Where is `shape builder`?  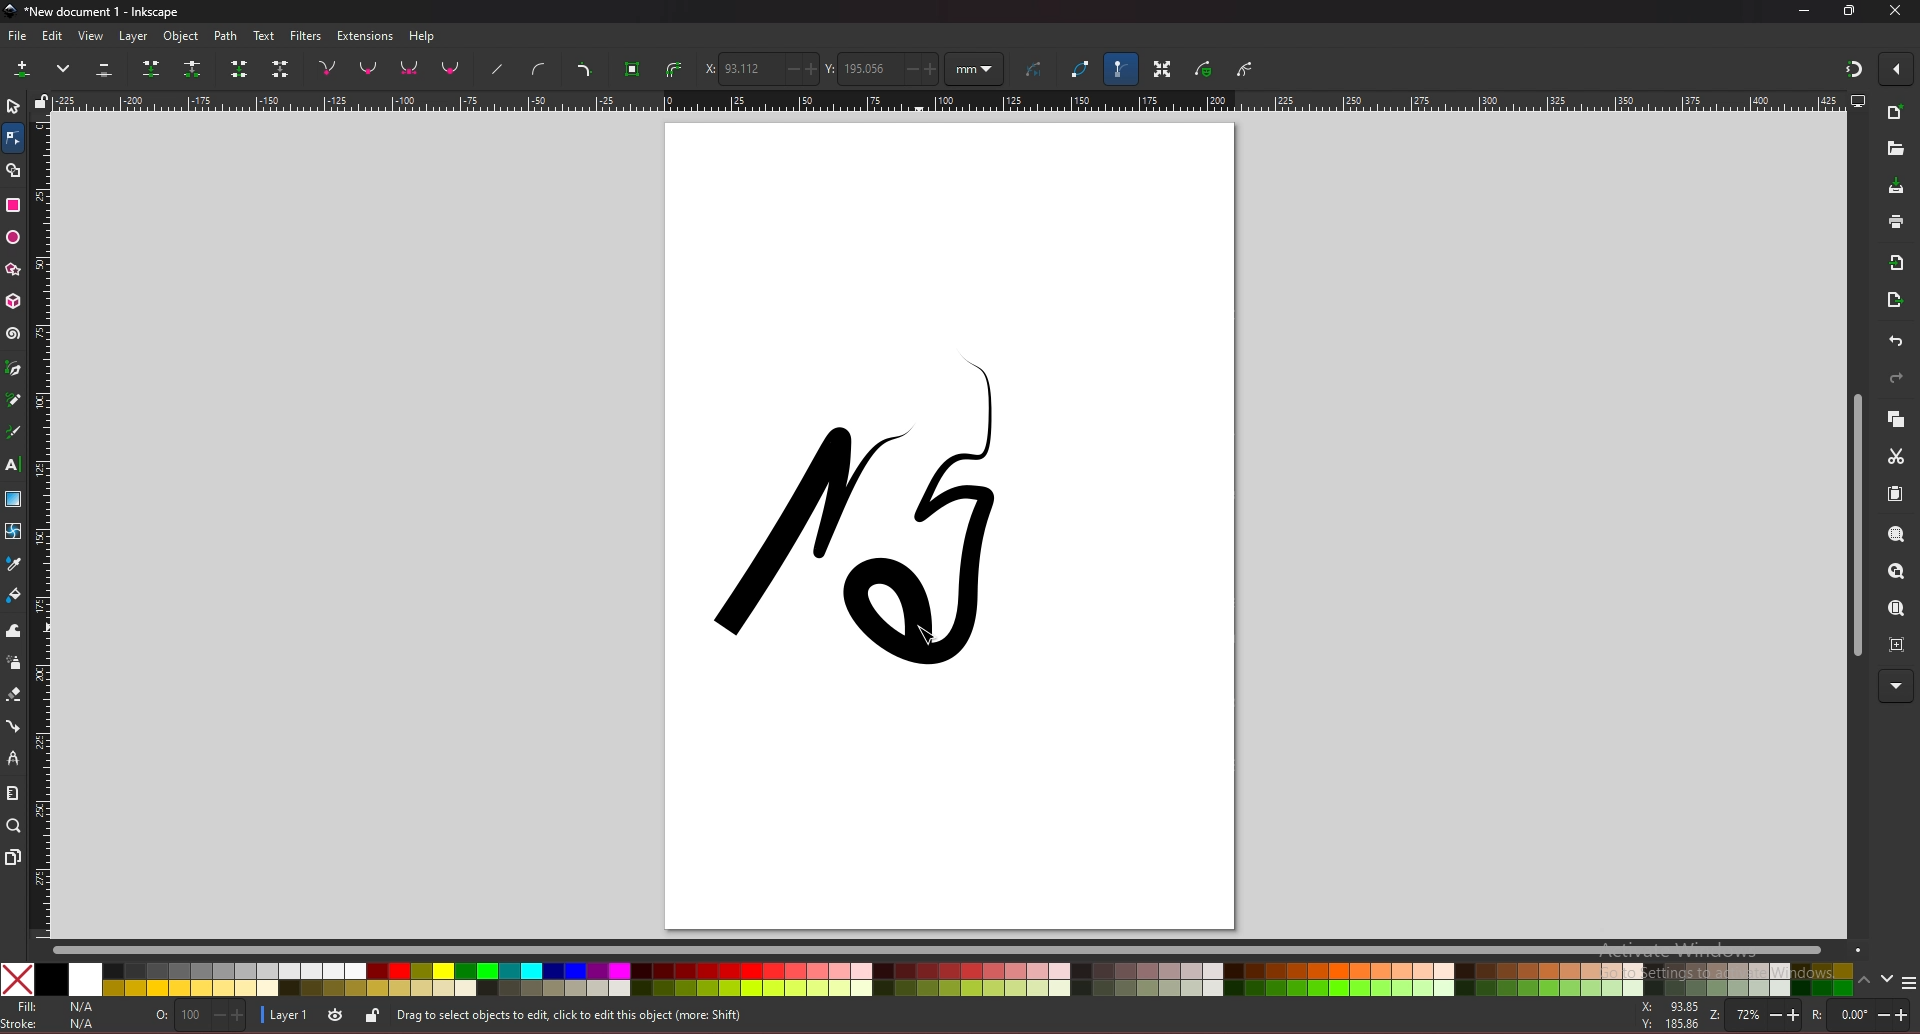 shape builder is located at coordinates (14, 170).